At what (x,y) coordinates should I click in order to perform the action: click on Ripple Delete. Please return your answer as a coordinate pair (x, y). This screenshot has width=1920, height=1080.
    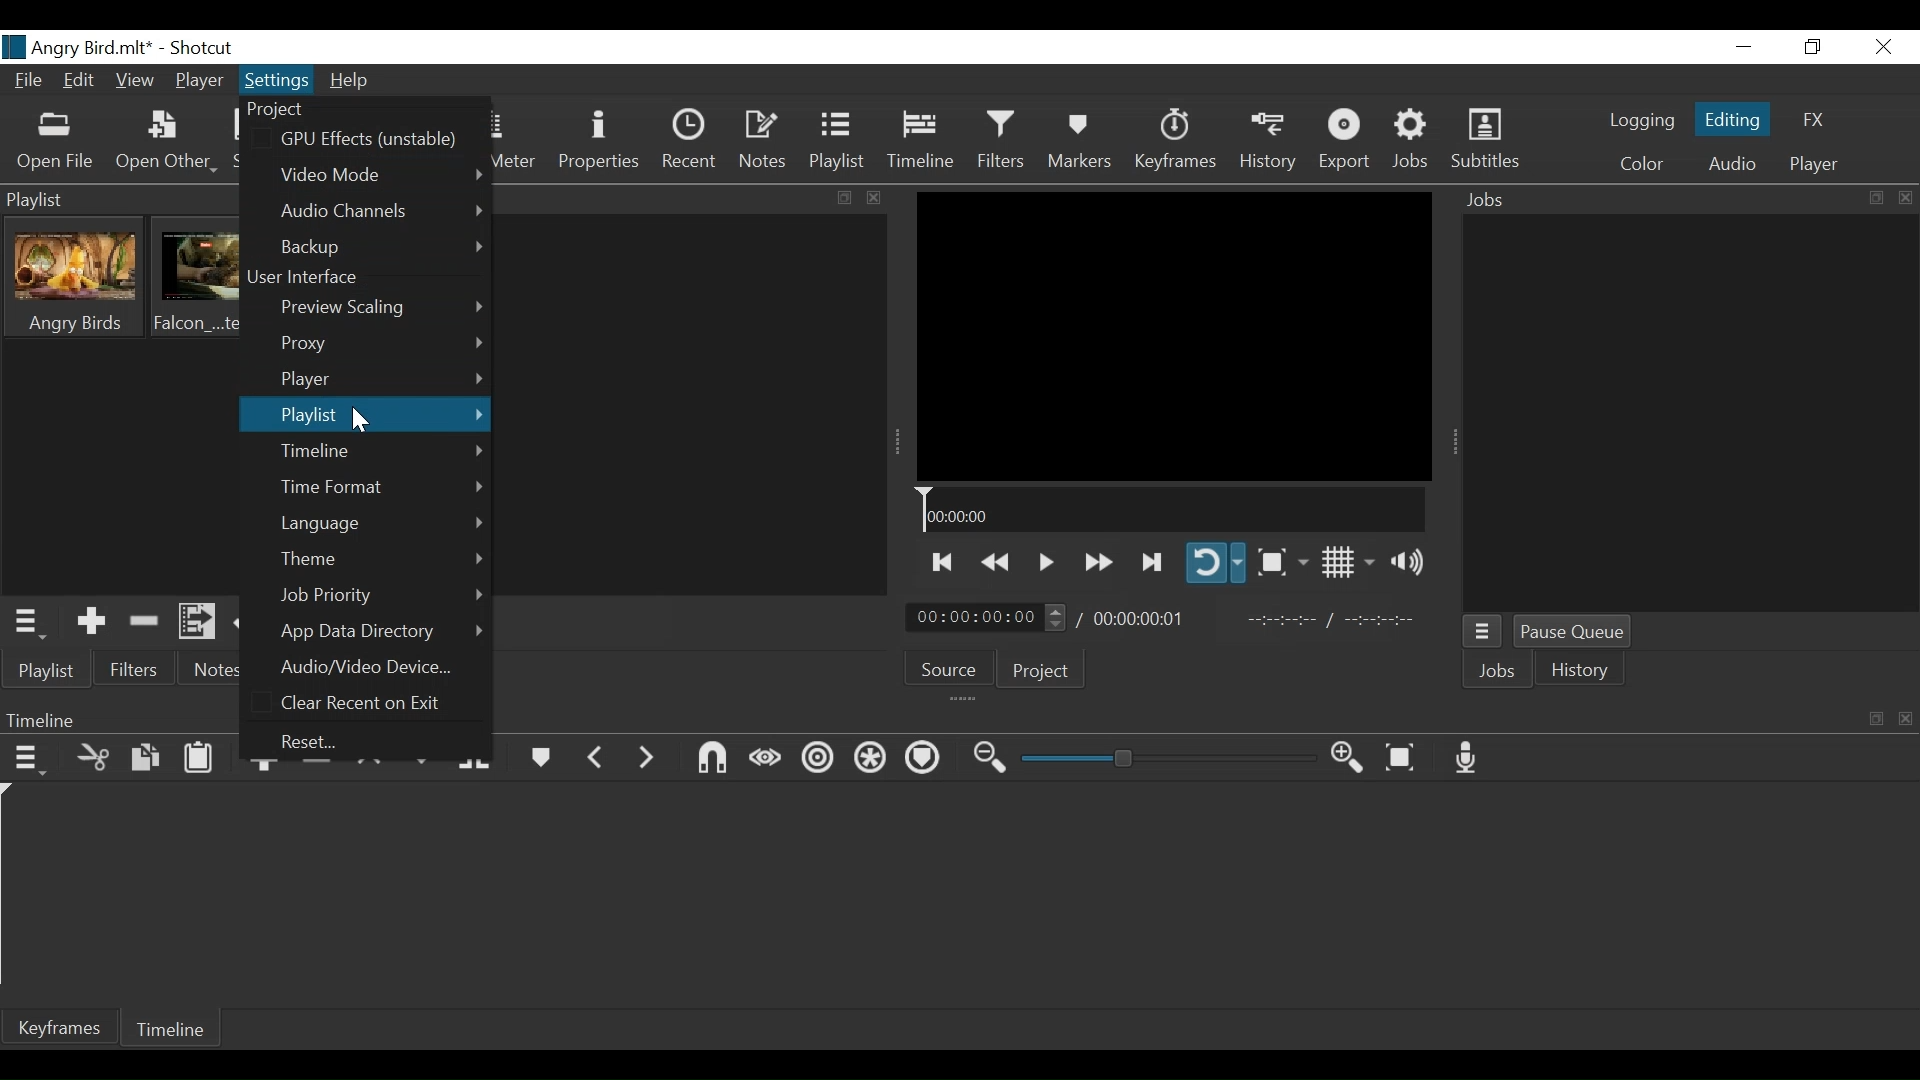
    Looking at the image, I should click on (315, 769).